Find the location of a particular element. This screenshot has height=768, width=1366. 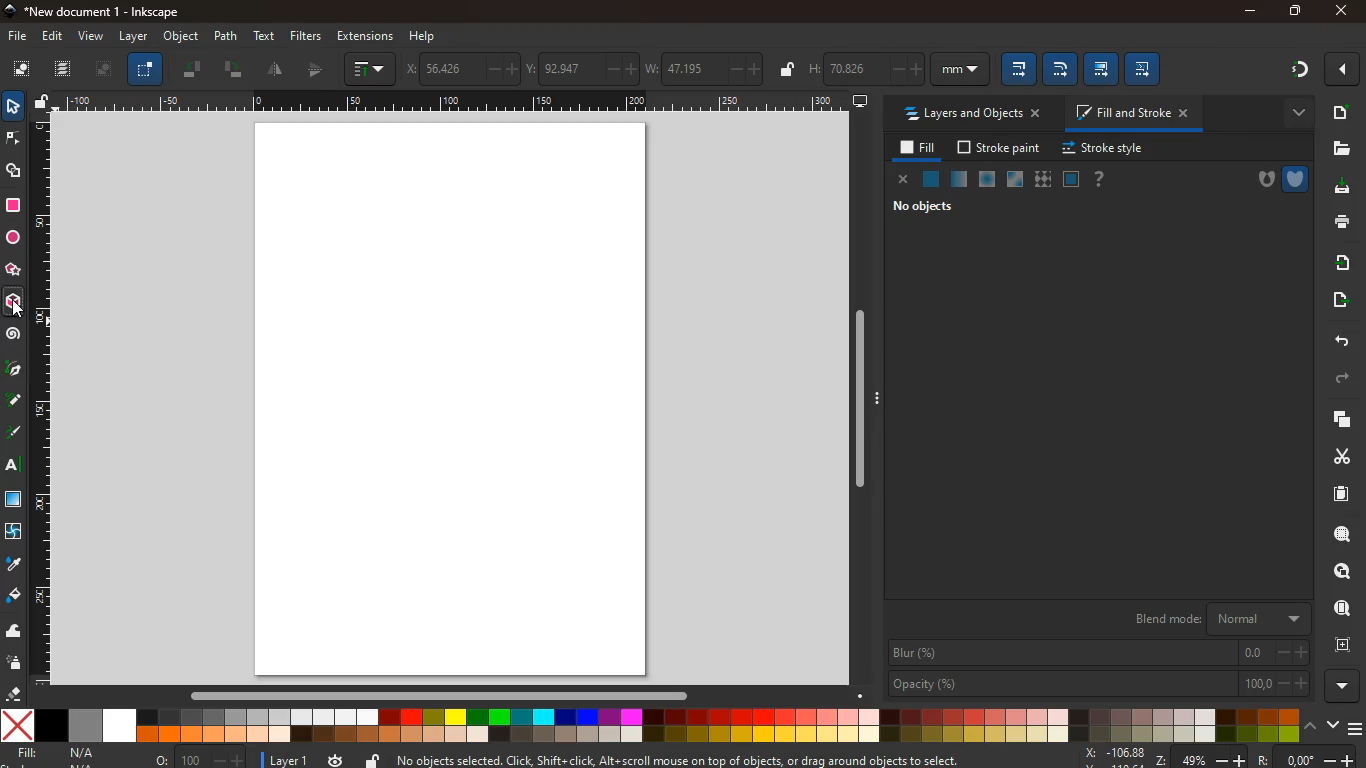

paint is located at coordinates (13, 597).